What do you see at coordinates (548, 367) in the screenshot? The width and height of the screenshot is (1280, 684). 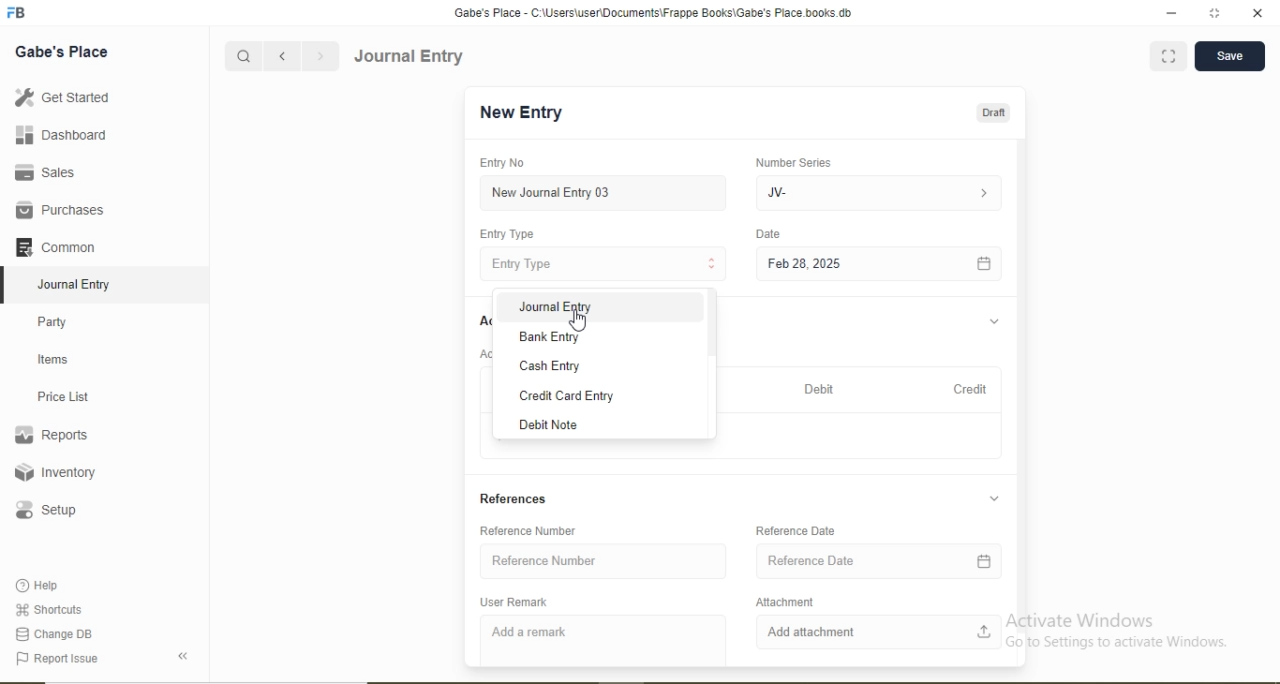 I see `Cash Entry` at bounding box center [548, 367].